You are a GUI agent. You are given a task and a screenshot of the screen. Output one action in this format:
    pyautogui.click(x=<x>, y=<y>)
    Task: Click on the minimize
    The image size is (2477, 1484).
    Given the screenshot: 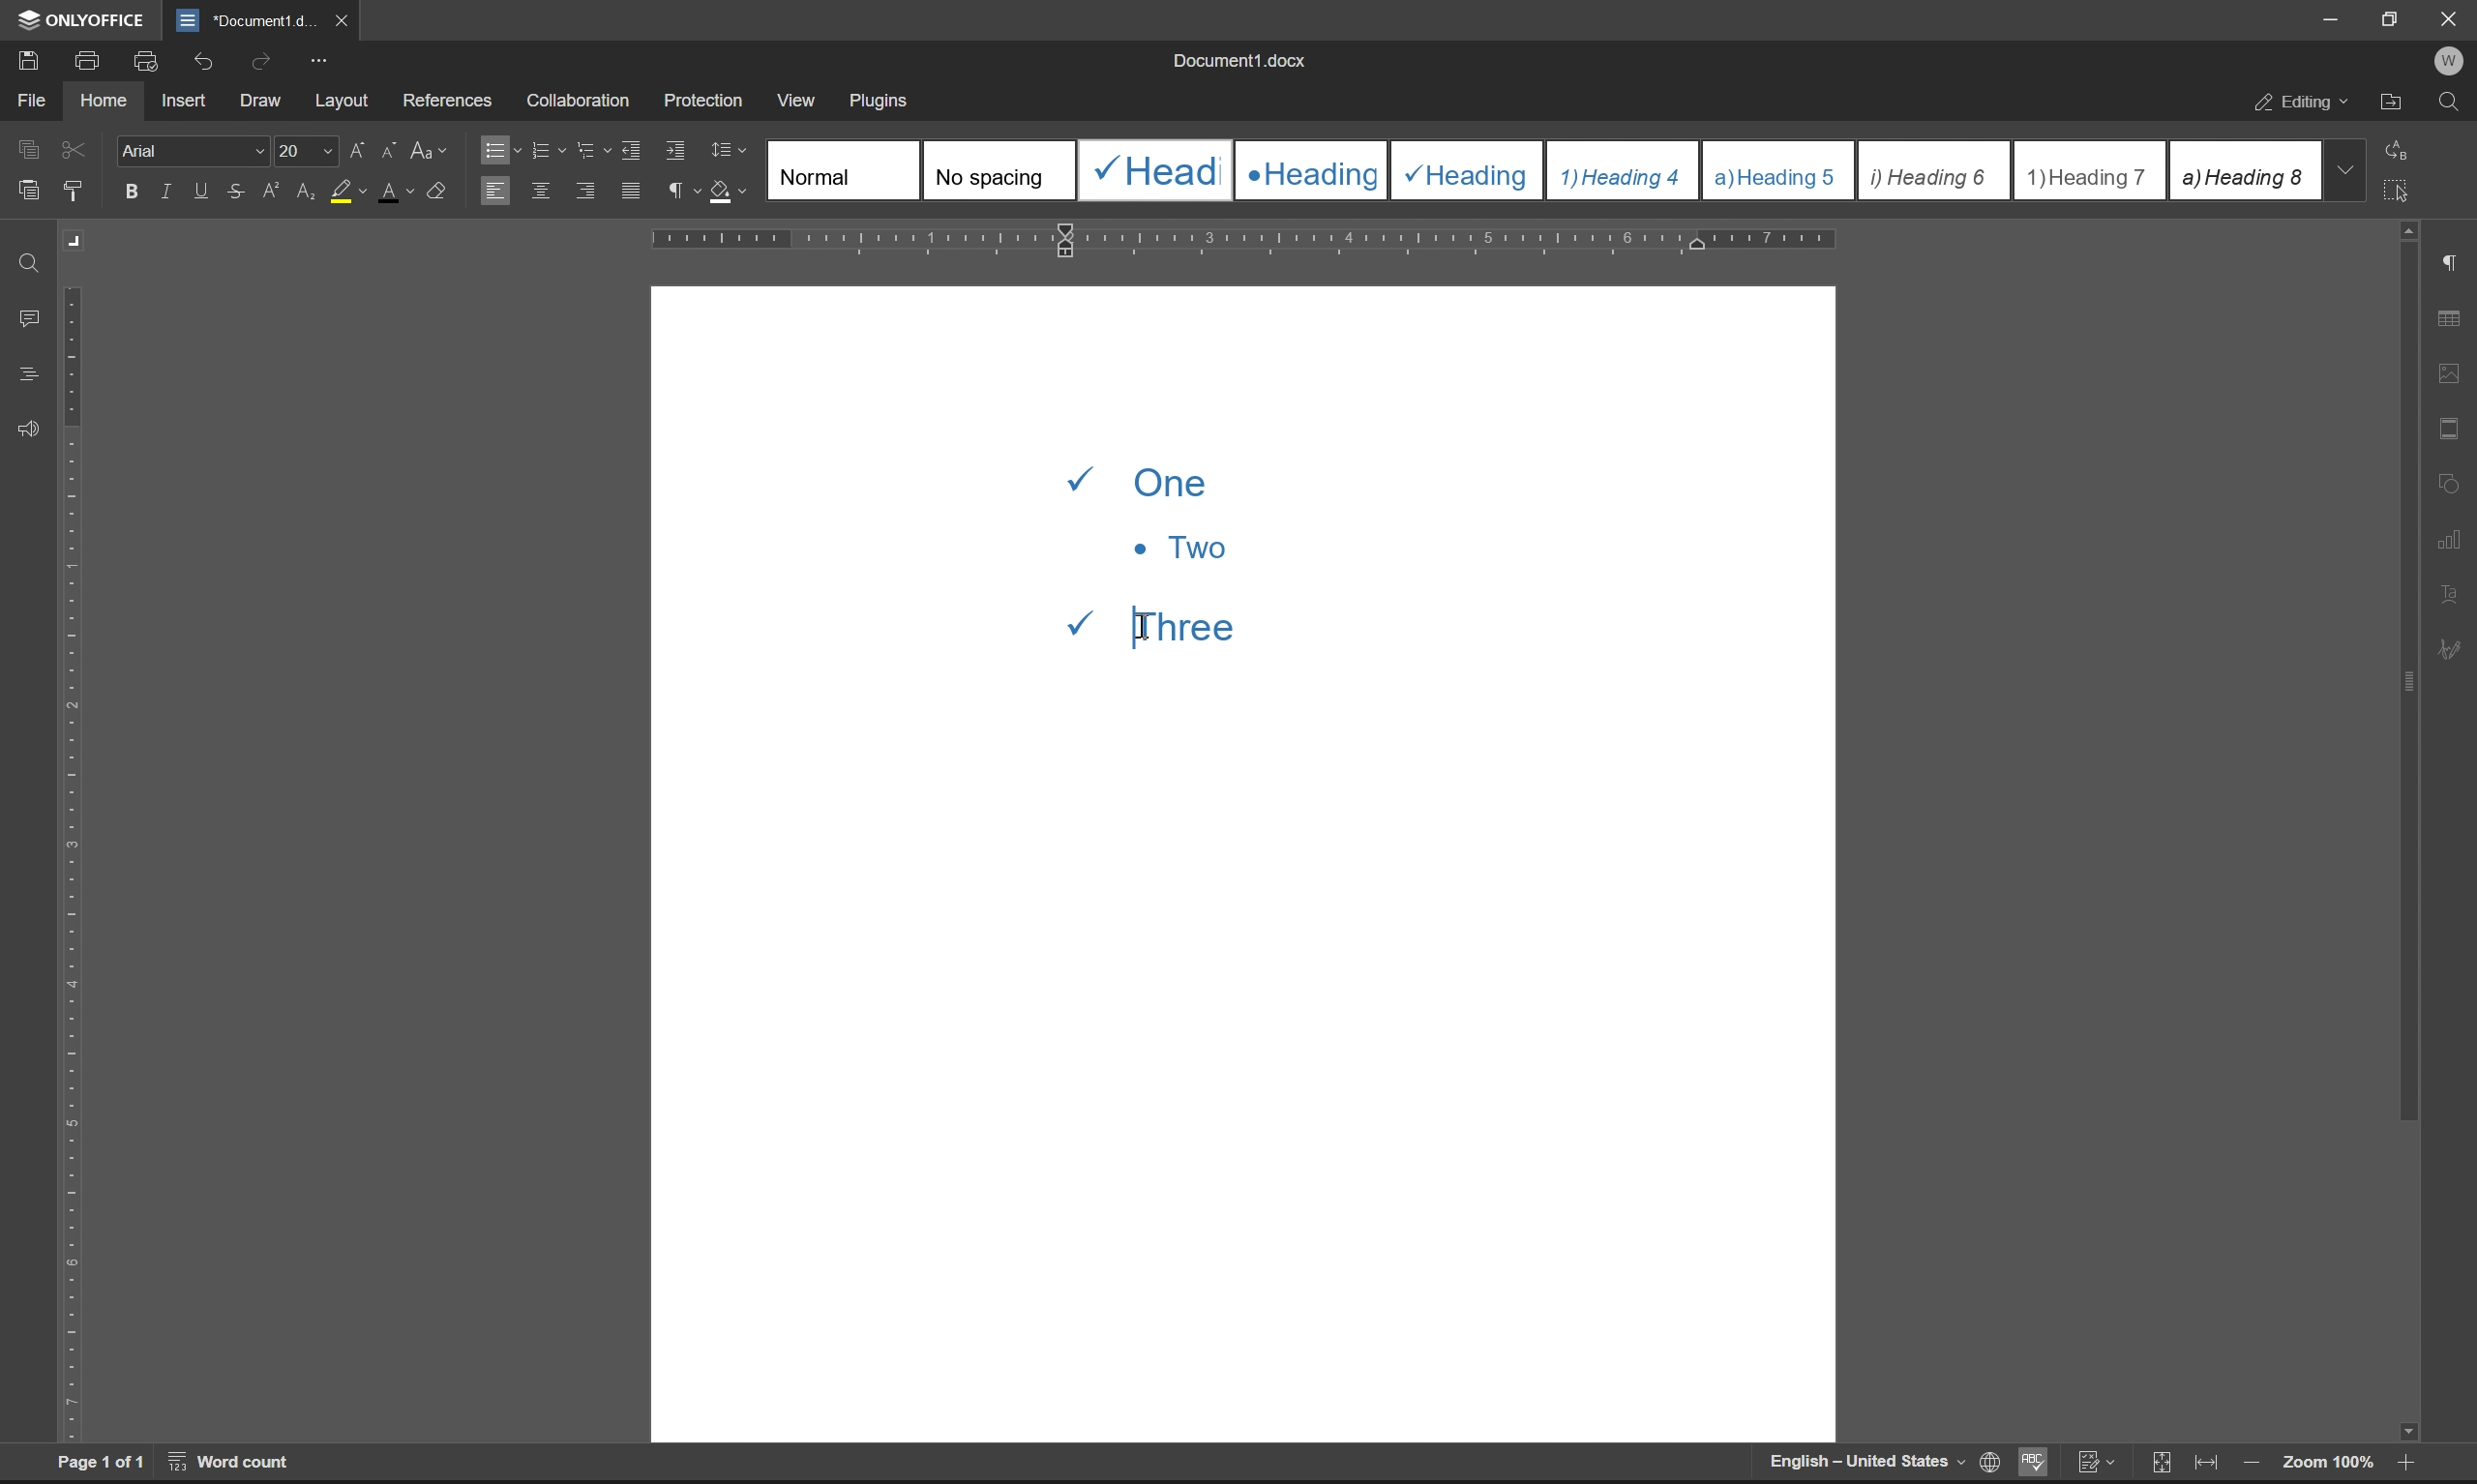 What is the action you would take?
    pyautogui.click(x=2332, y=19)
    